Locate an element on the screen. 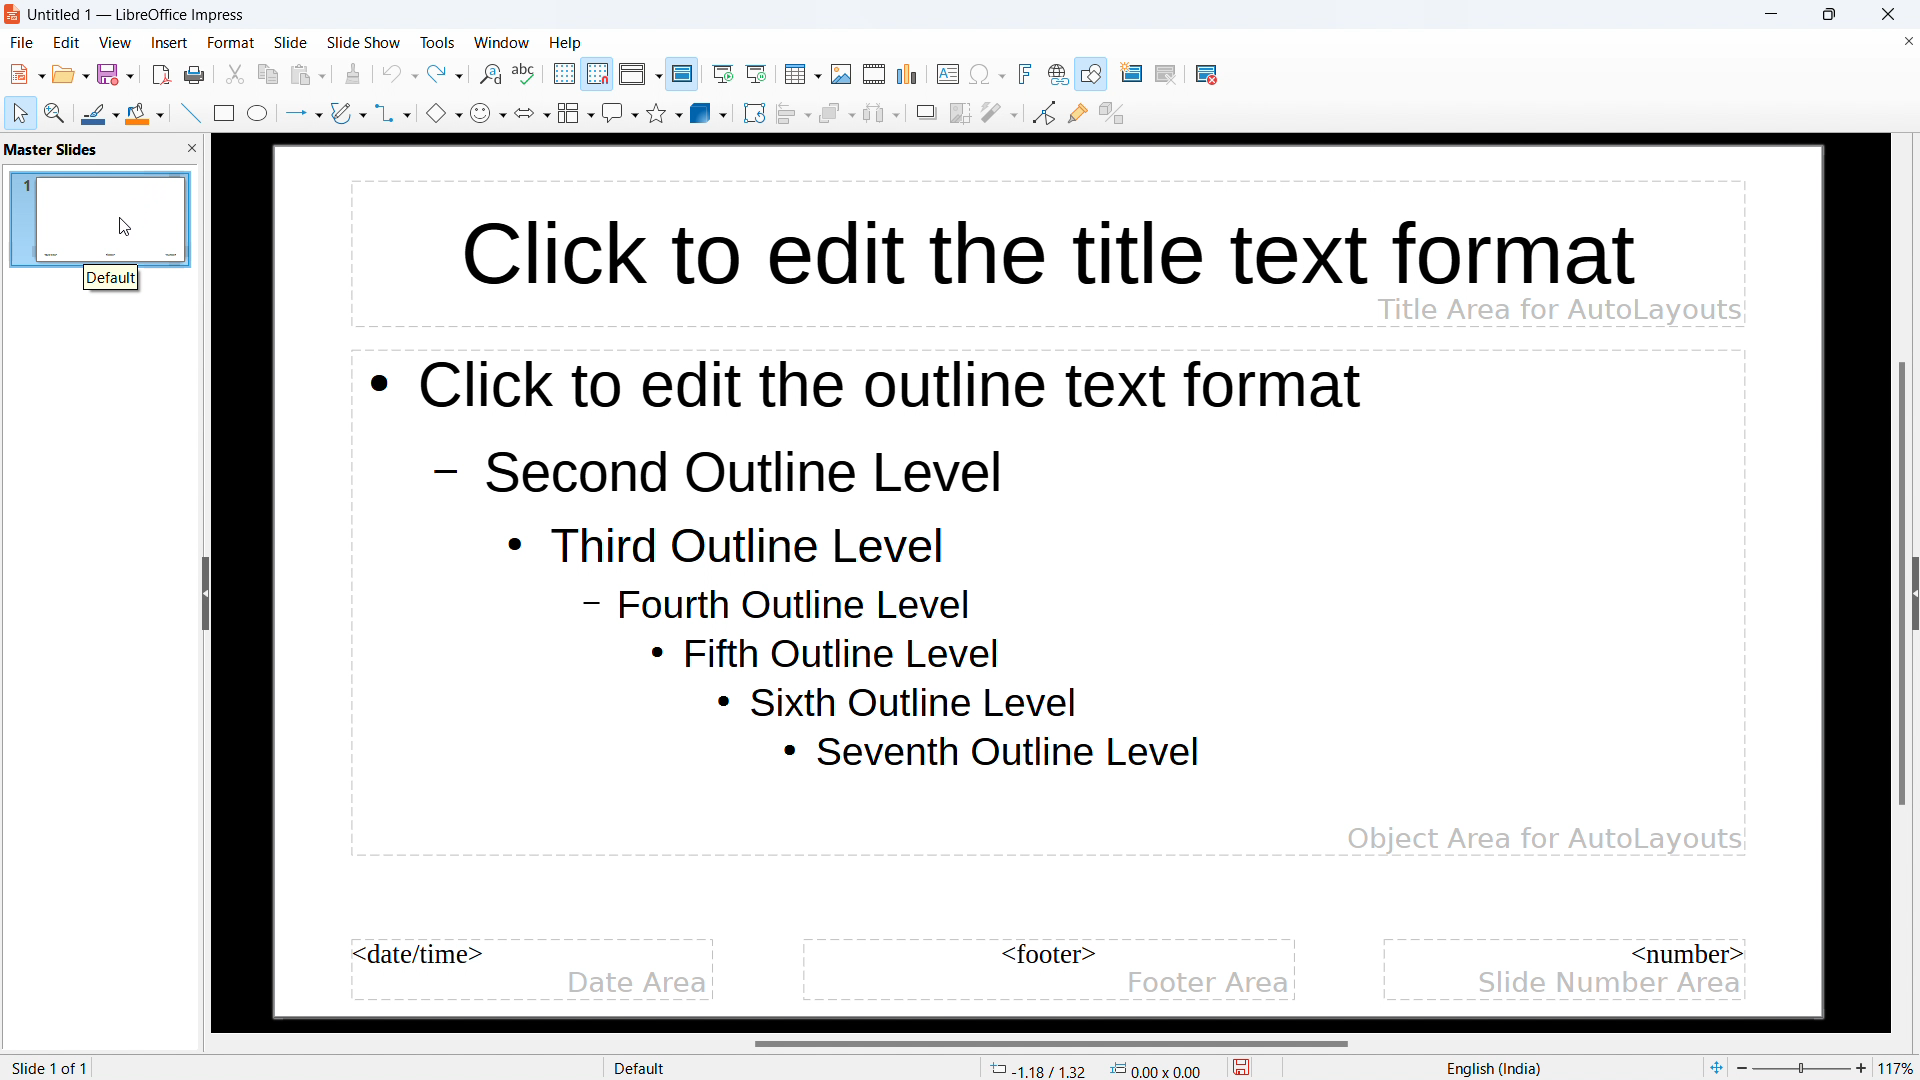 This screenshot has height=1080, width=1920. Second outline level is located at coordinates (728, 471).